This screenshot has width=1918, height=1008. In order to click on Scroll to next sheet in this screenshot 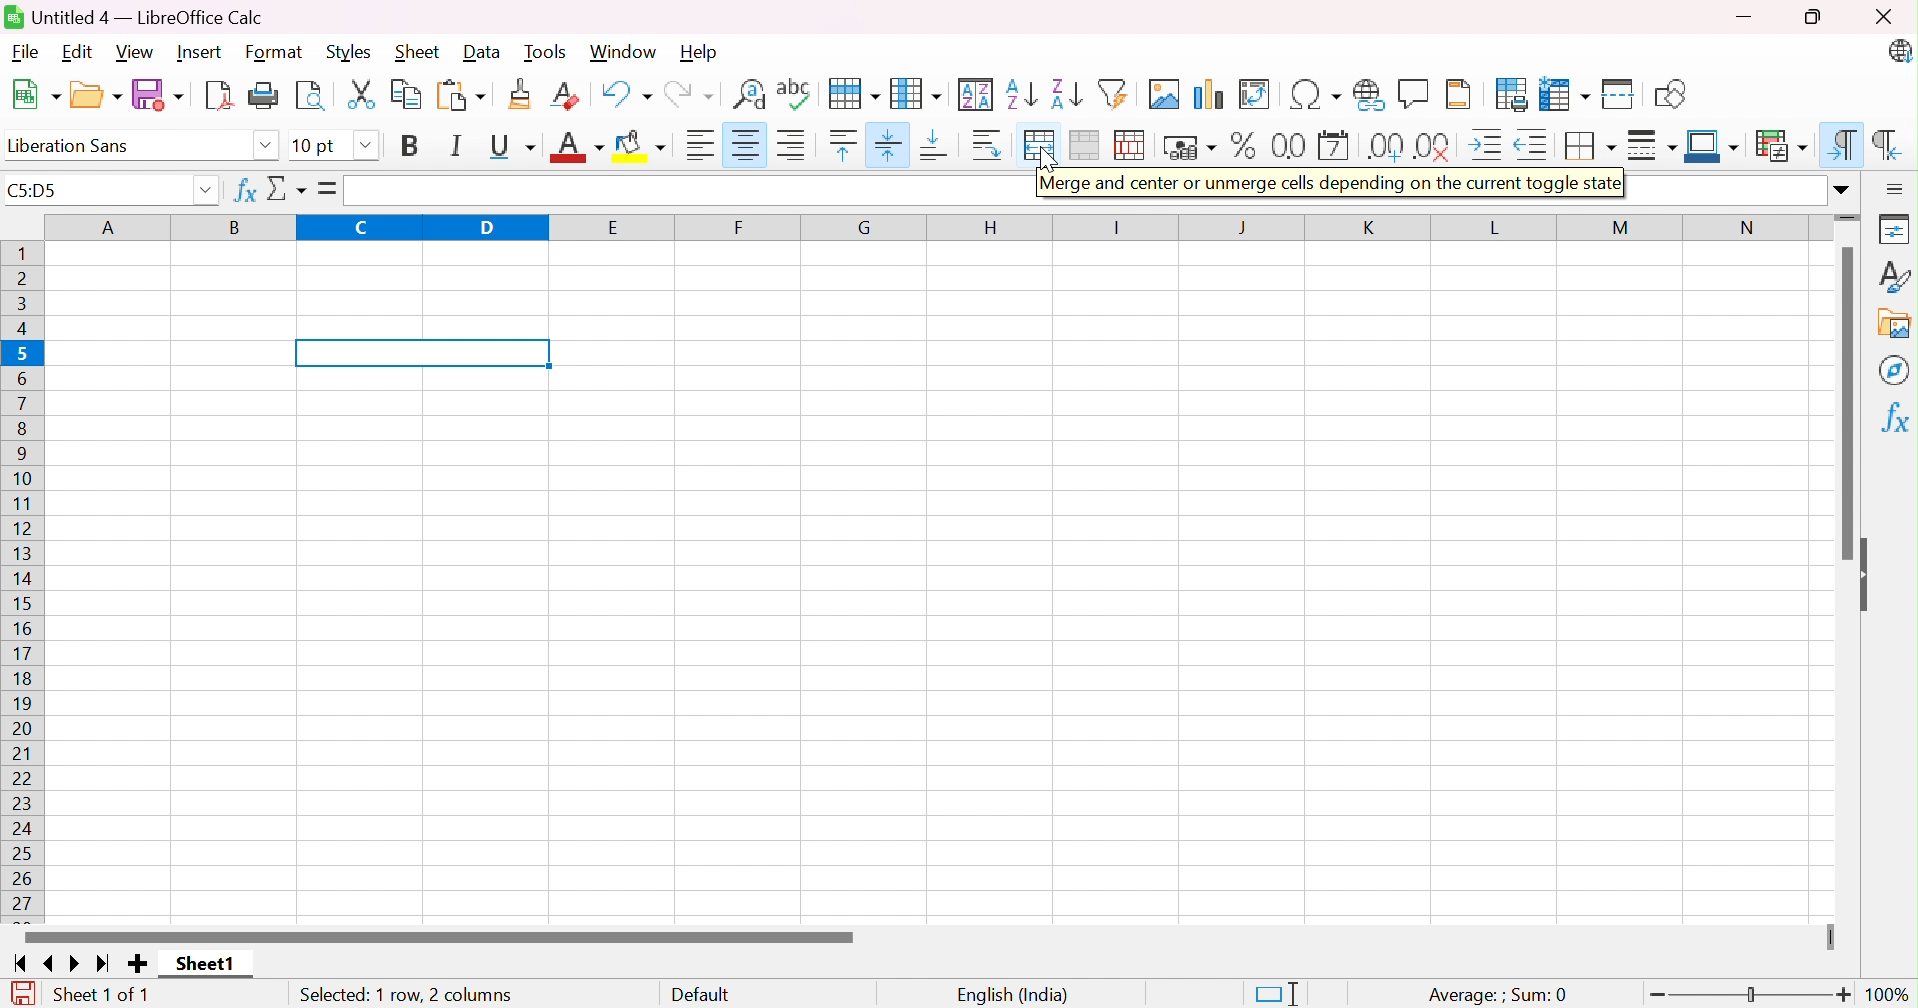, I will do `click(80, 966)`.